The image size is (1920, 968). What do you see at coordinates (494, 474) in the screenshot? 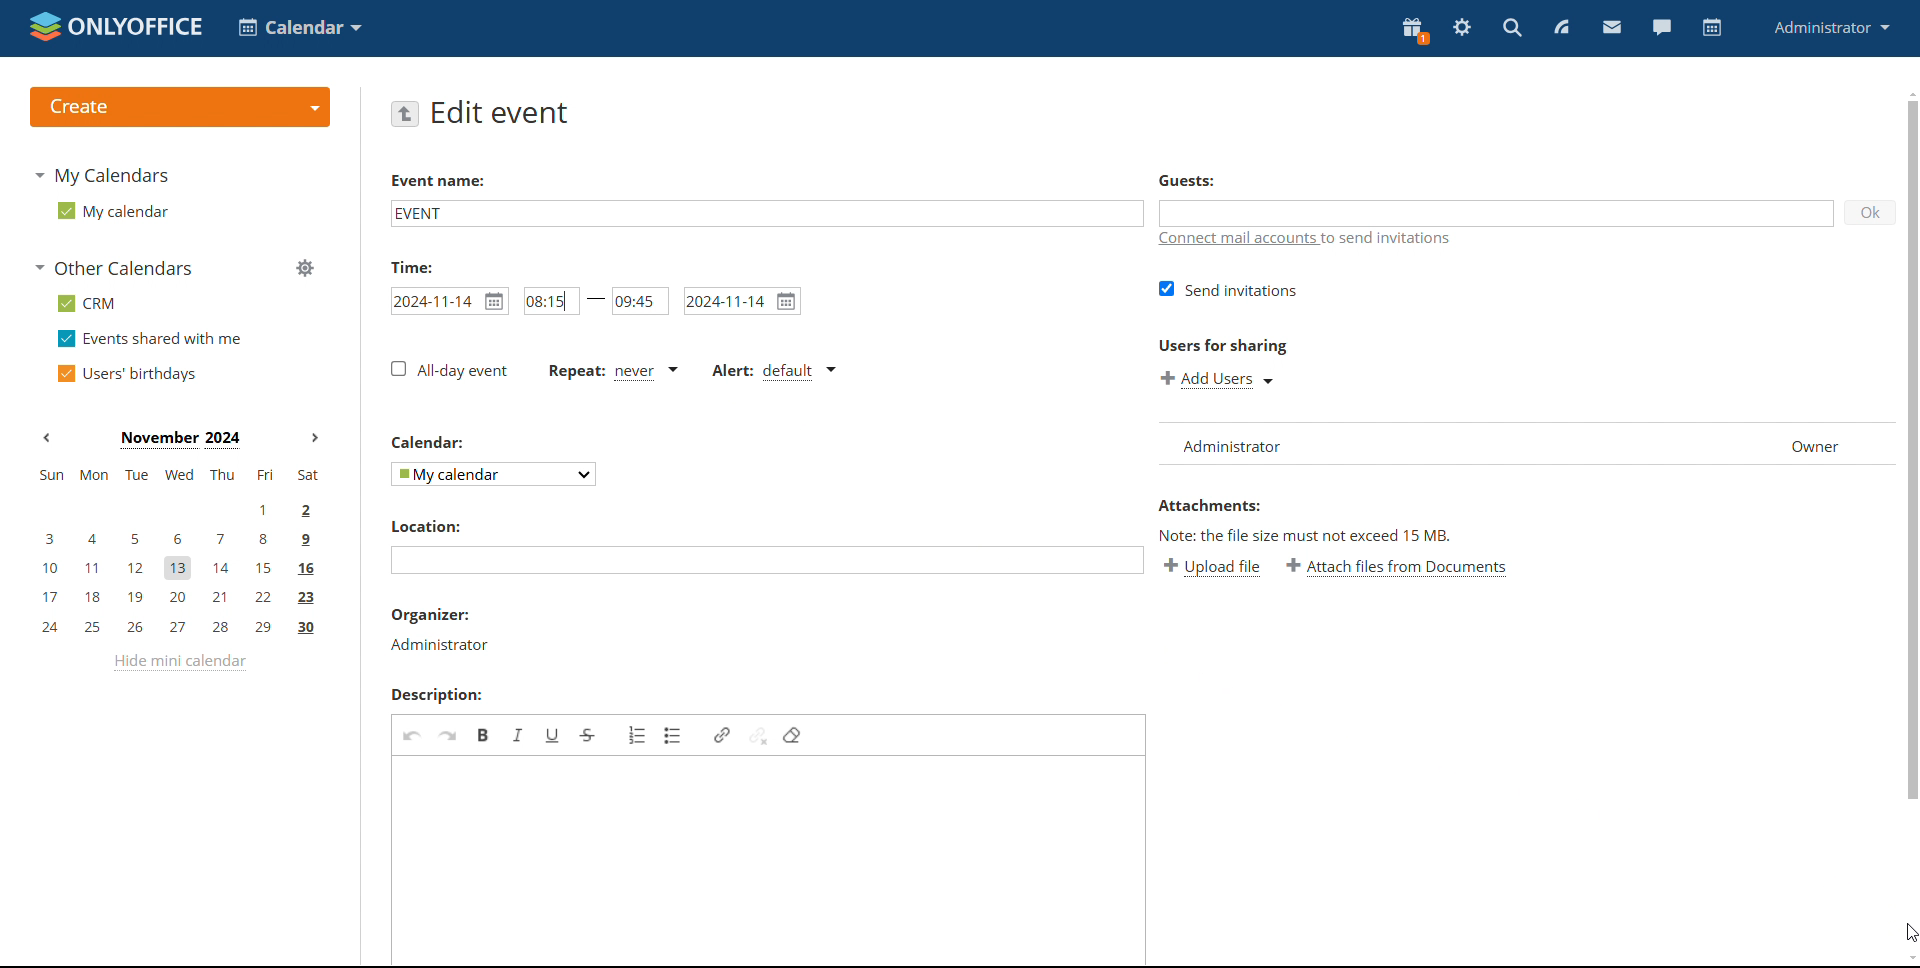
I see `select event calendar` at bounding box center [494, 474].